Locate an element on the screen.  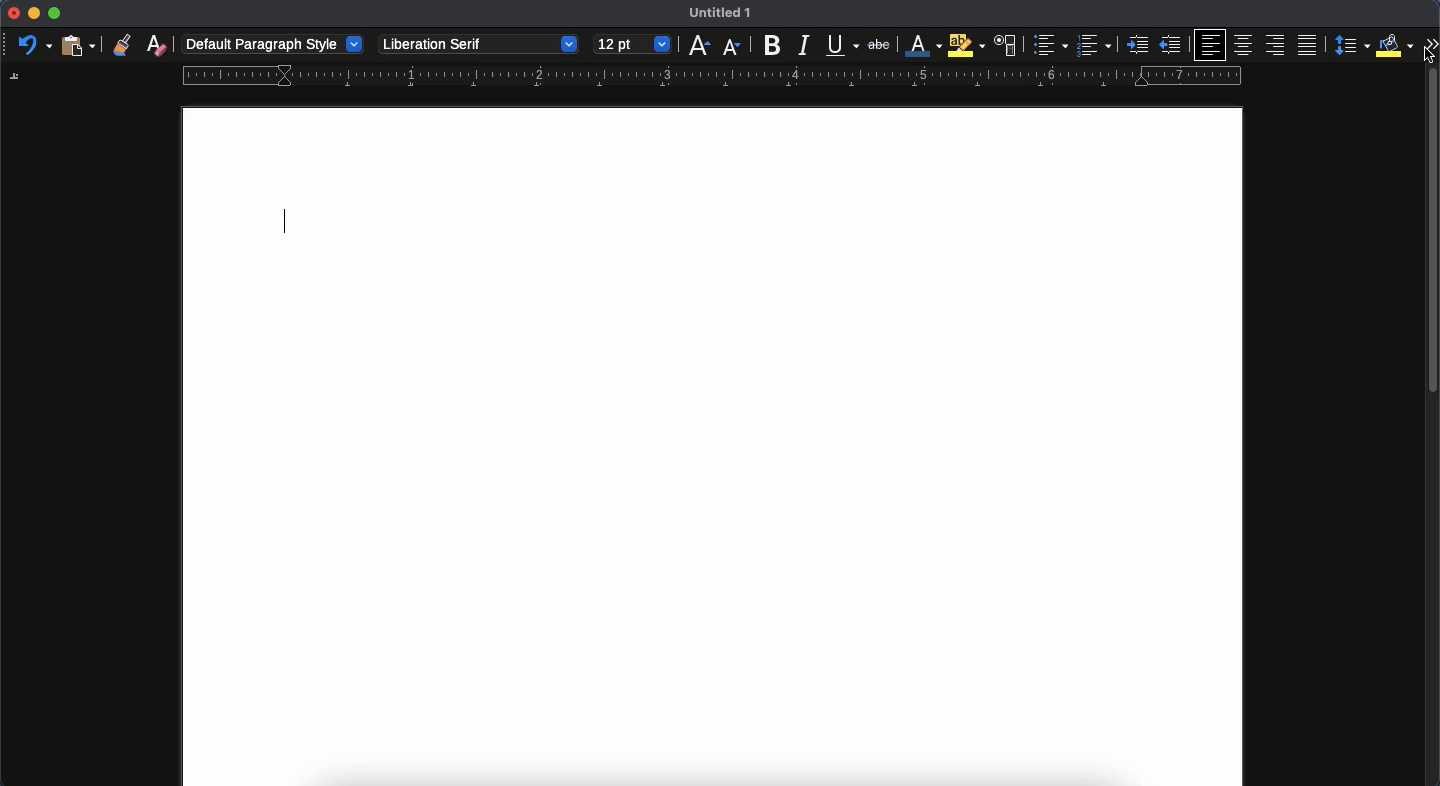
bullet is located at coordinates (1049, 45).